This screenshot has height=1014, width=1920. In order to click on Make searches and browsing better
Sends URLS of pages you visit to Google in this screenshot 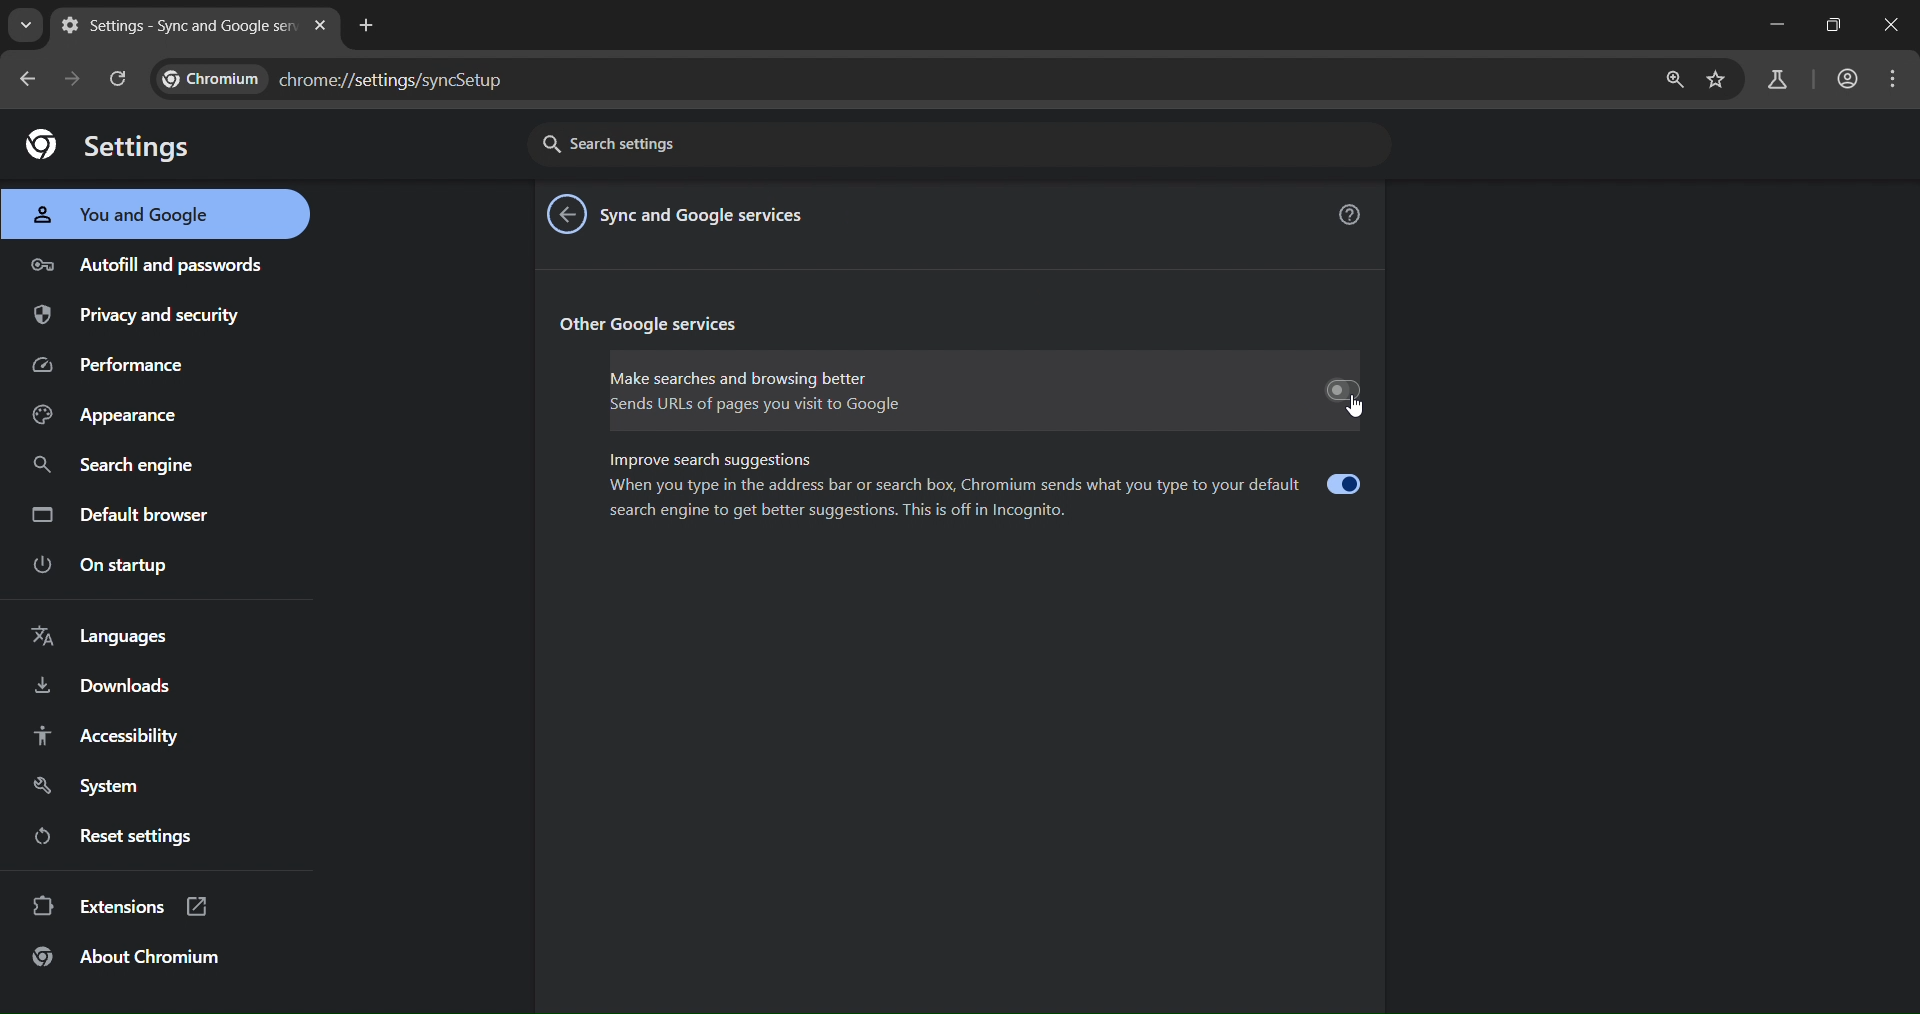, I will do `click(983, 392)`.